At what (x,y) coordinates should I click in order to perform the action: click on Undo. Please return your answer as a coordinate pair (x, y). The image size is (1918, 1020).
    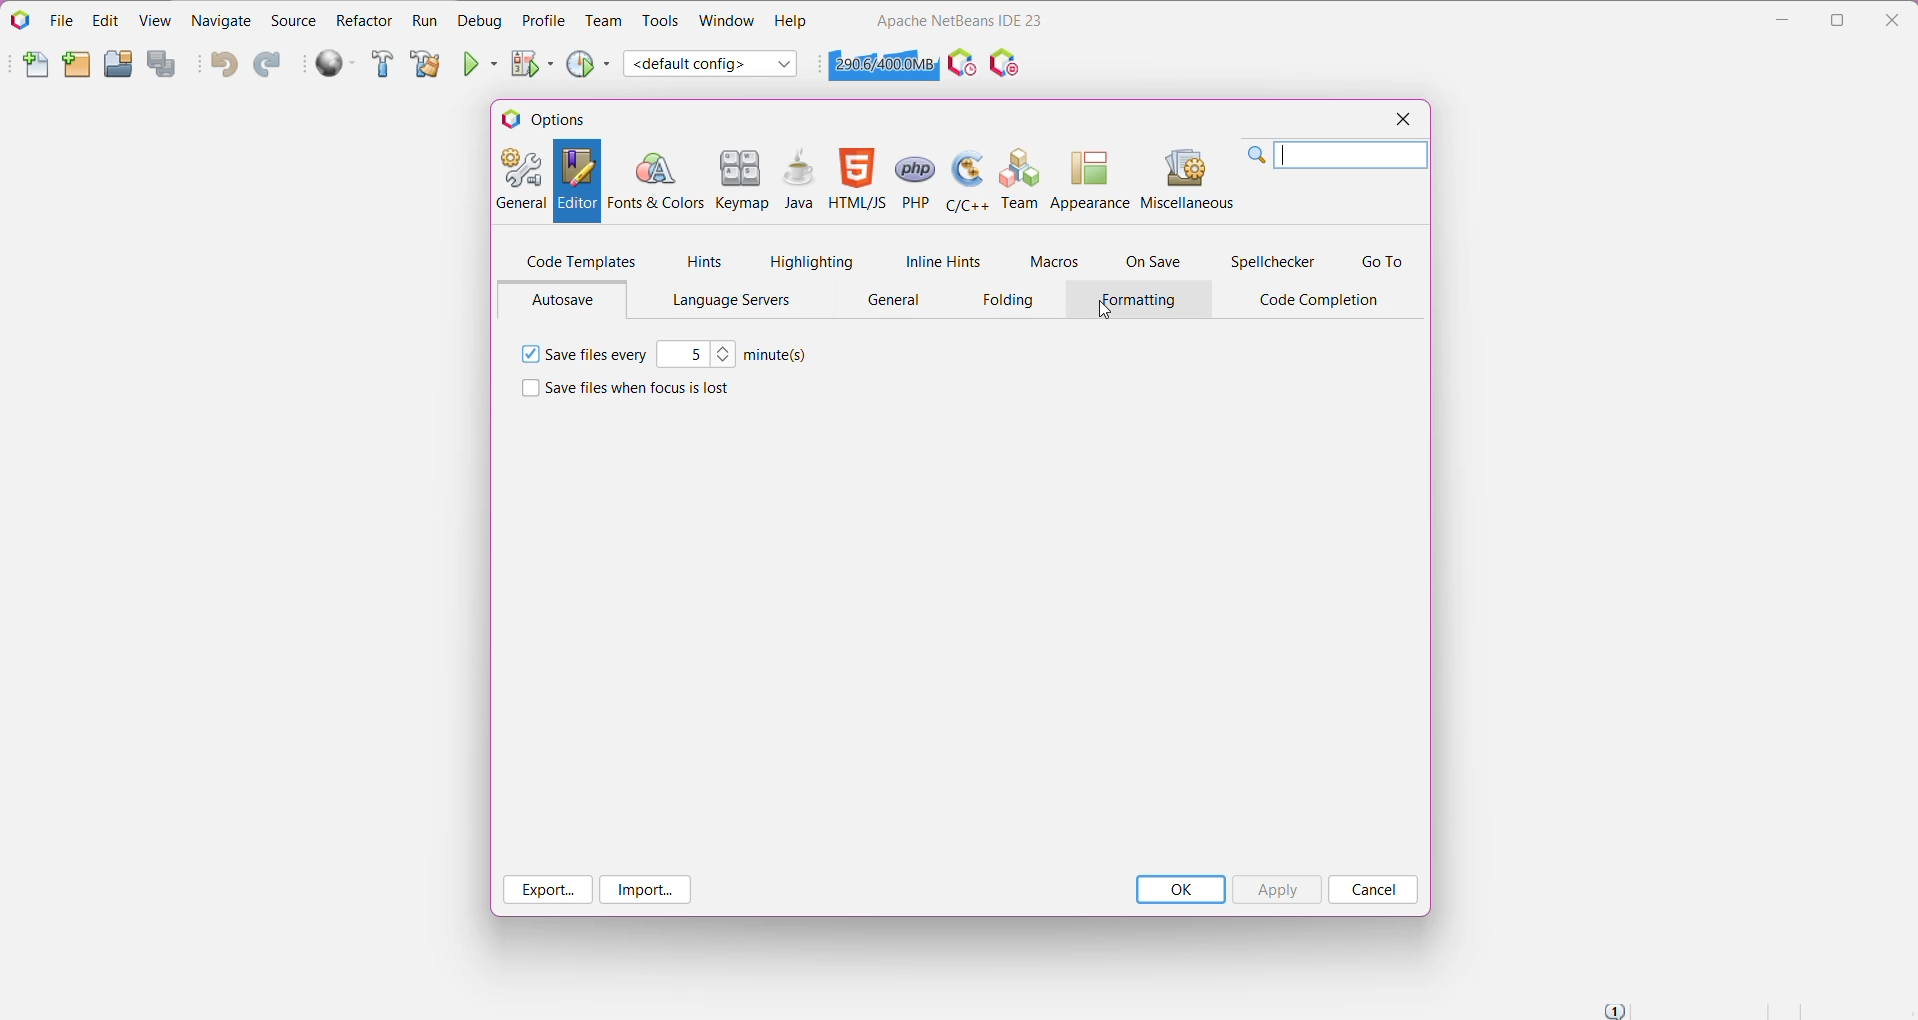
    Looking at the image, I should click on (223, 66).